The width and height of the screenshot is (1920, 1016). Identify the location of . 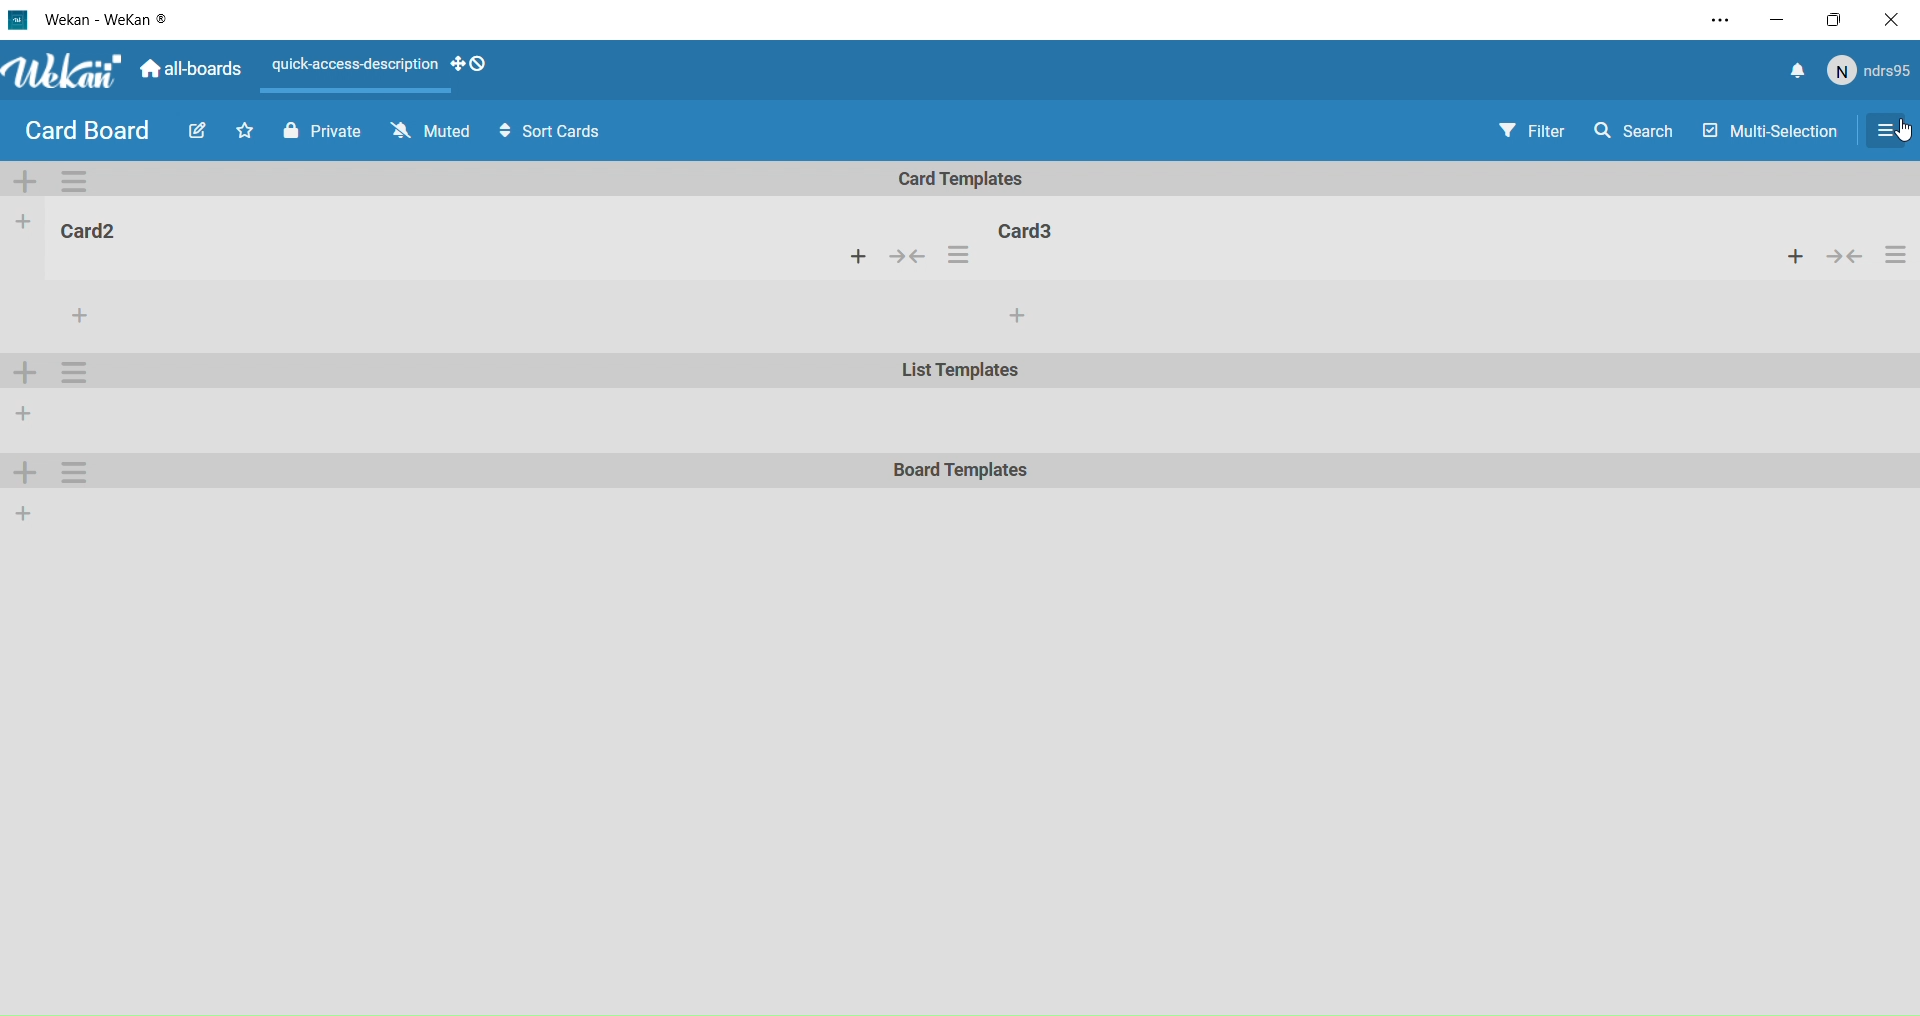
(189, 73).